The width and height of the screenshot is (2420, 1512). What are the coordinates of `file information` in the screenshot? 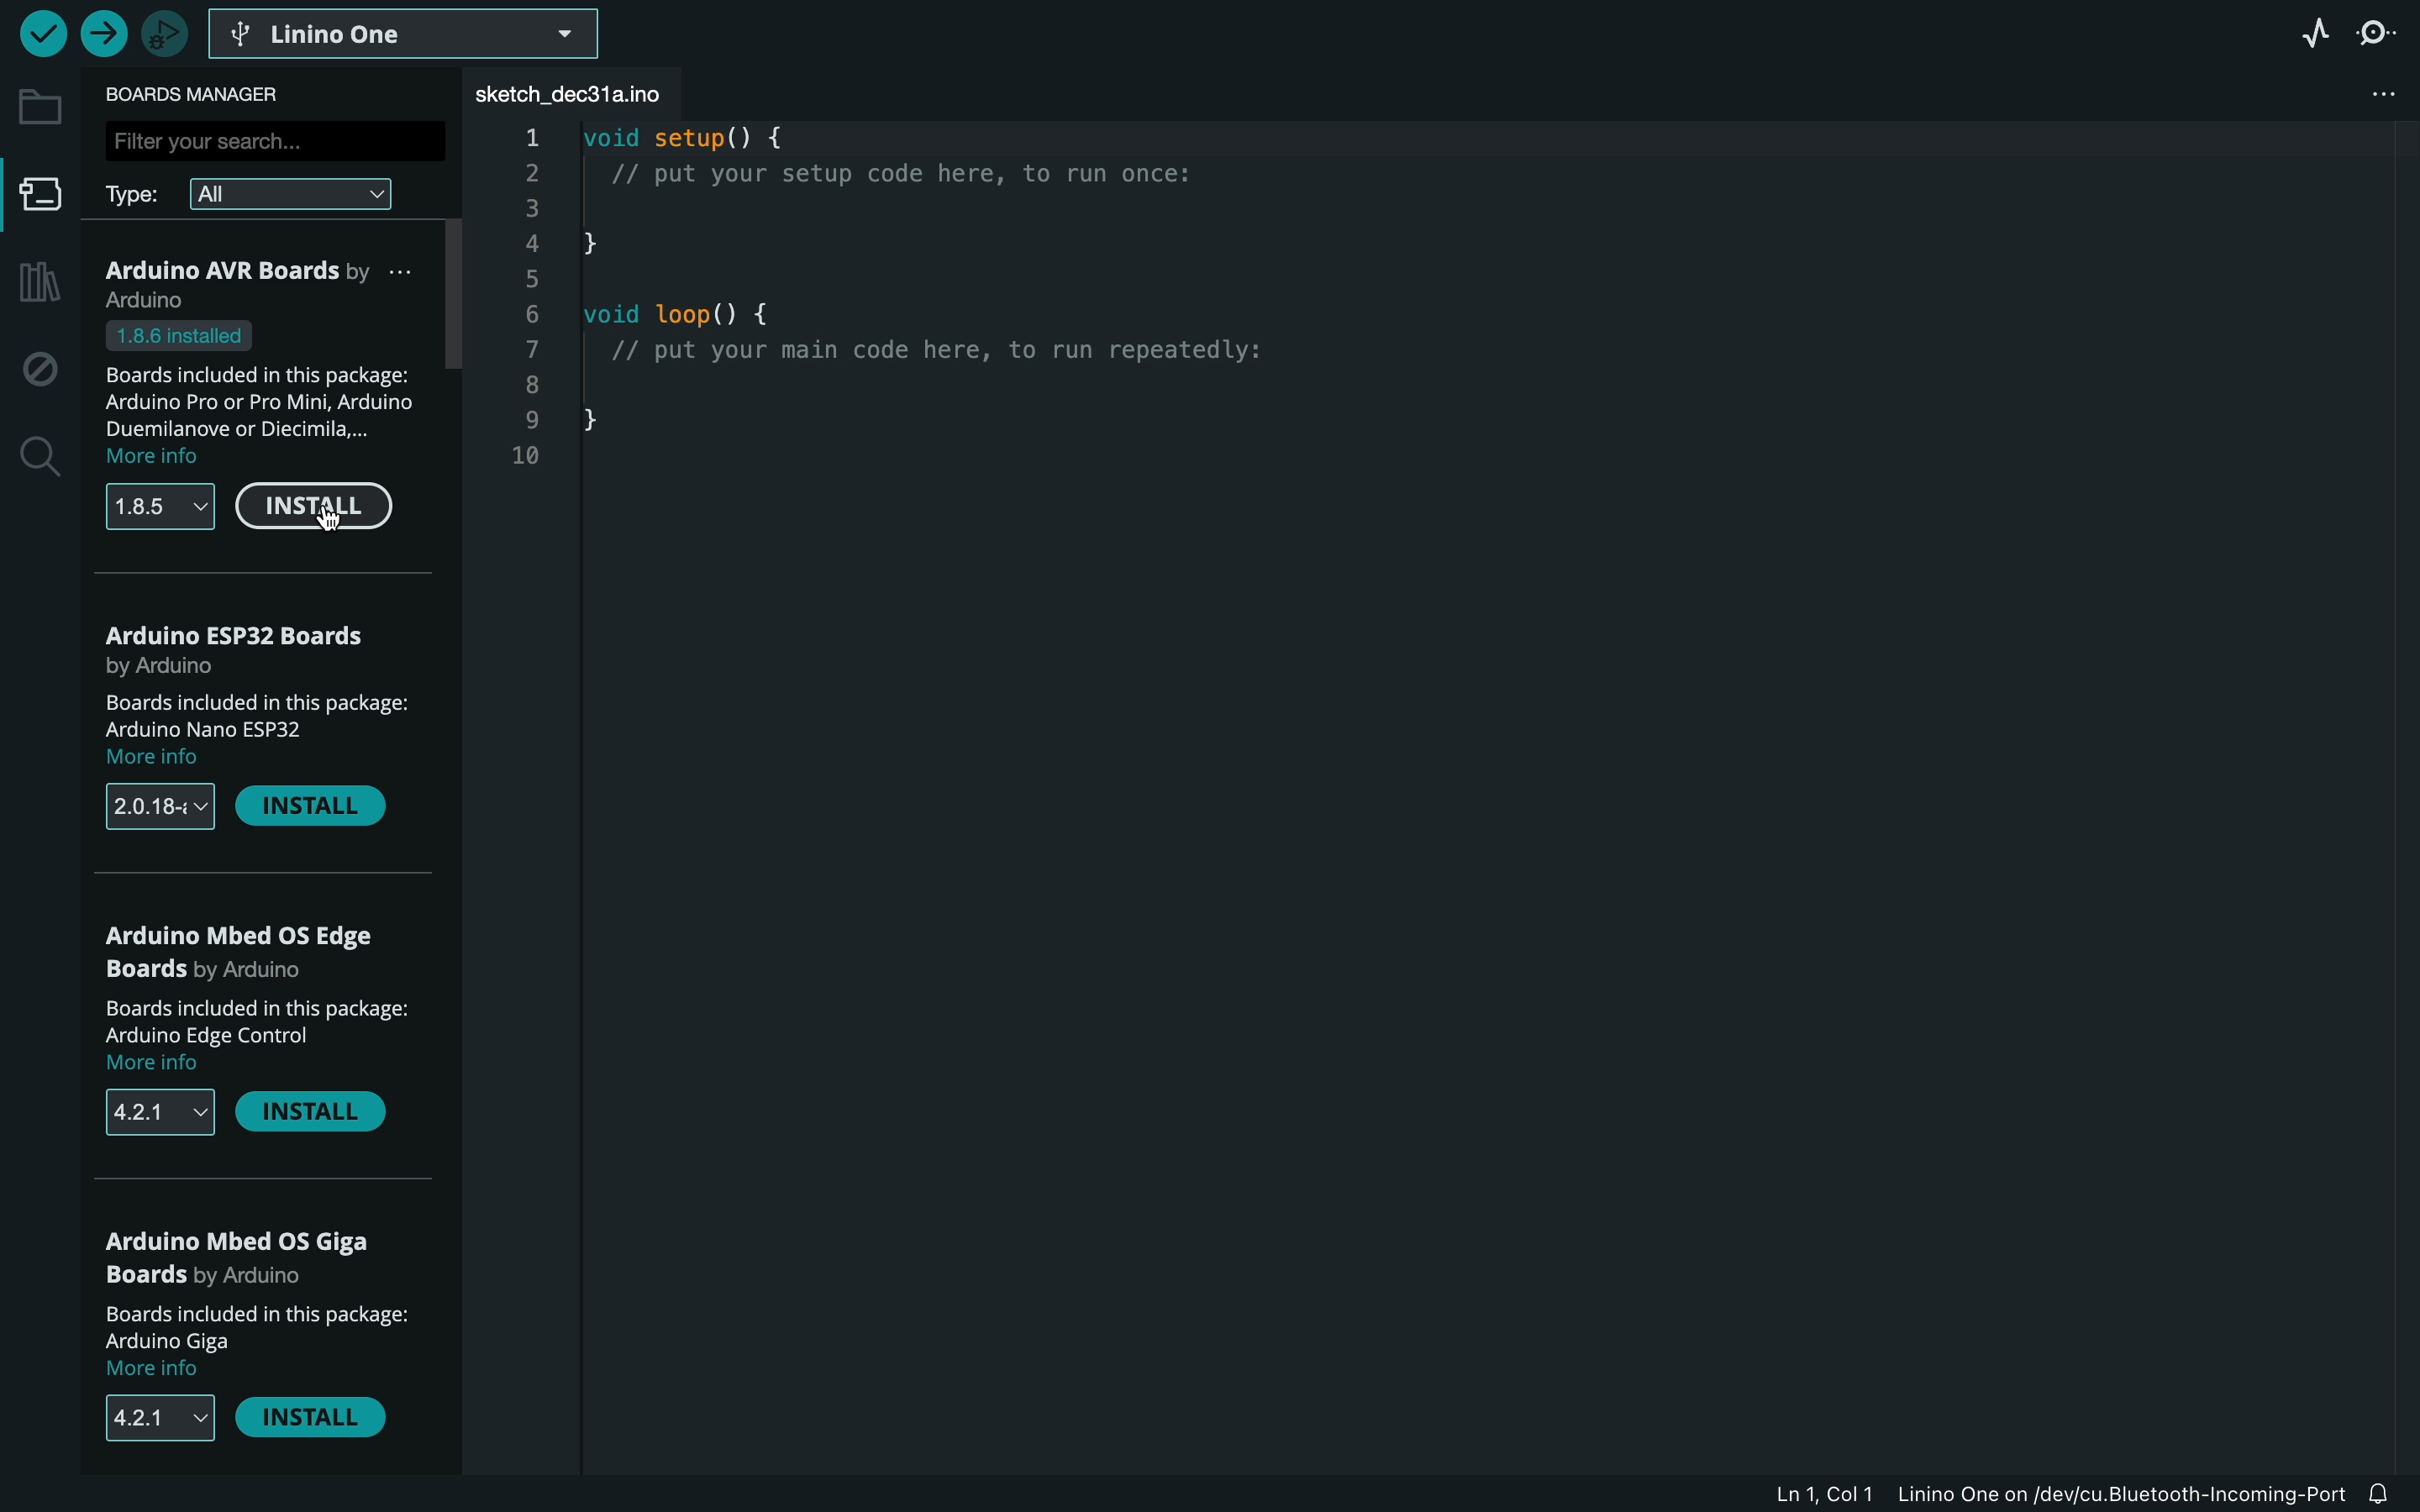 It's located at (2058, 1493).